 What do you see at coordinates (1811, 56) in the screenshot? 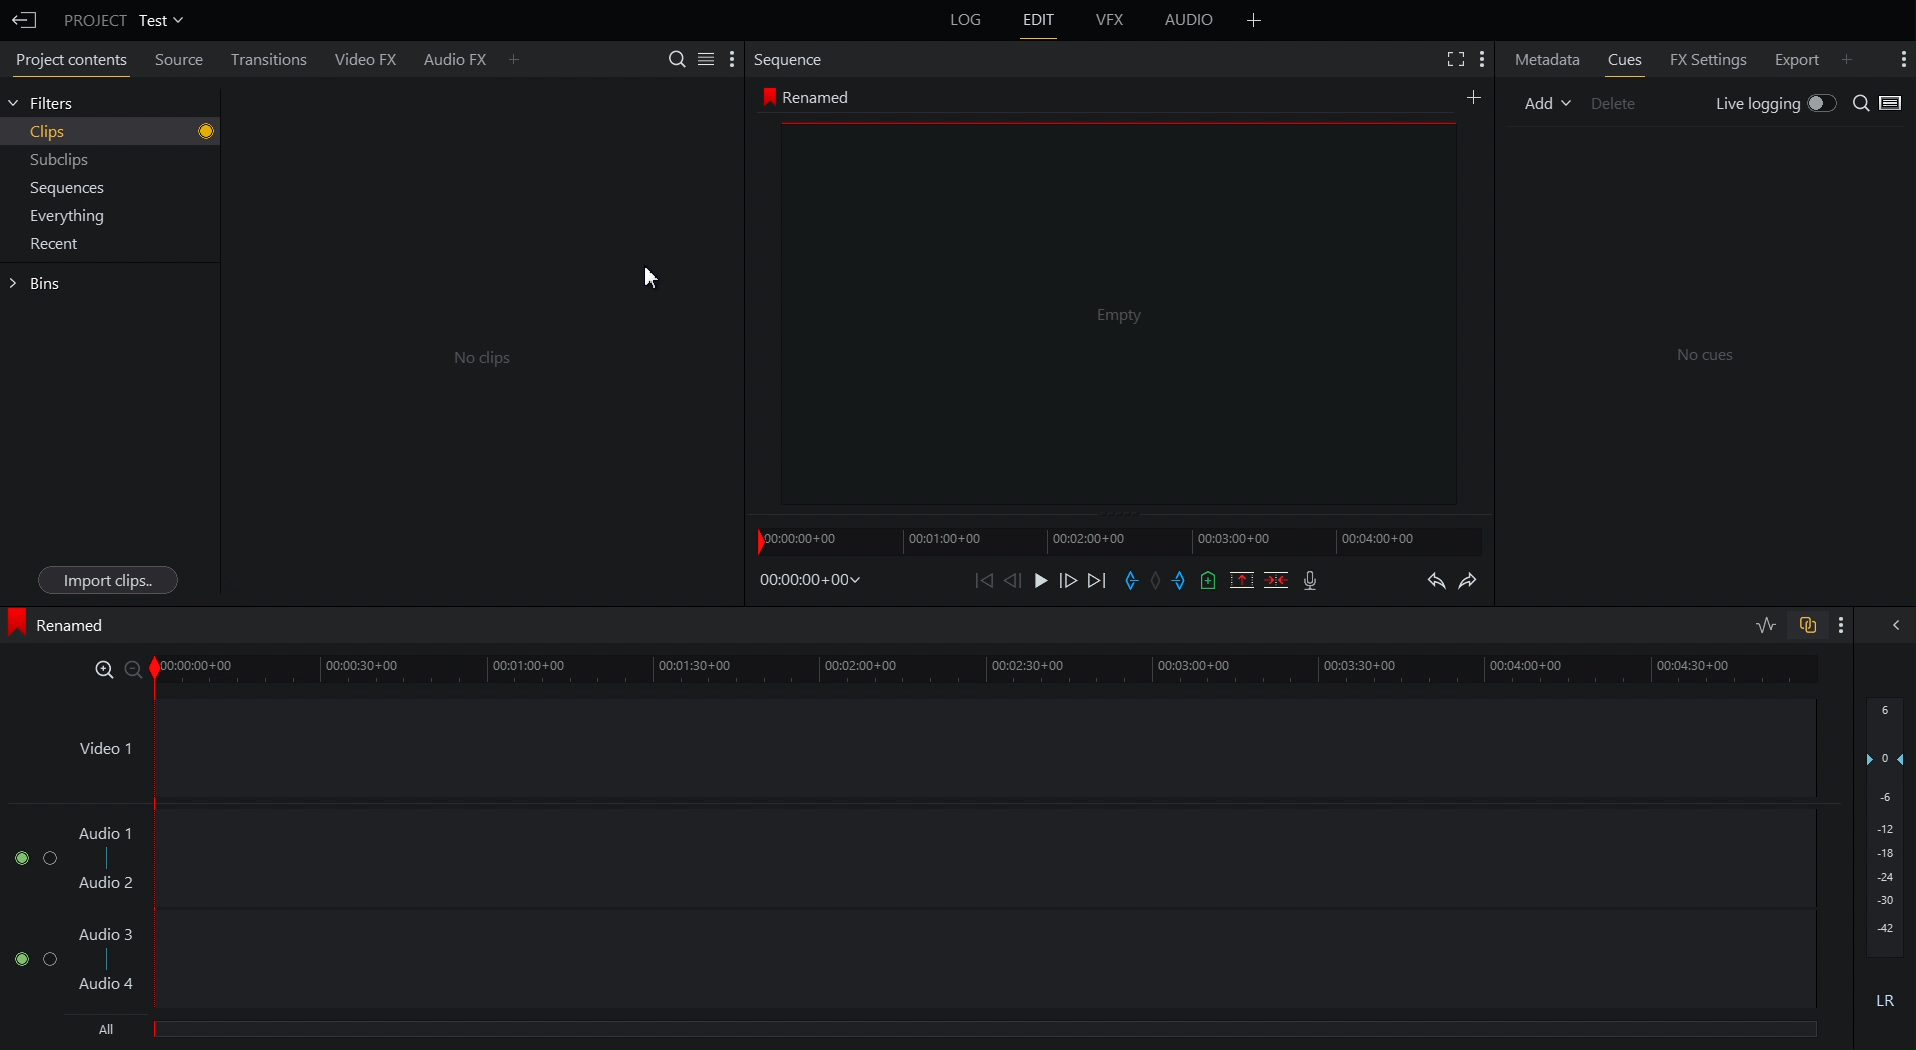
I see `Export` at bounding box center [1811, 56].